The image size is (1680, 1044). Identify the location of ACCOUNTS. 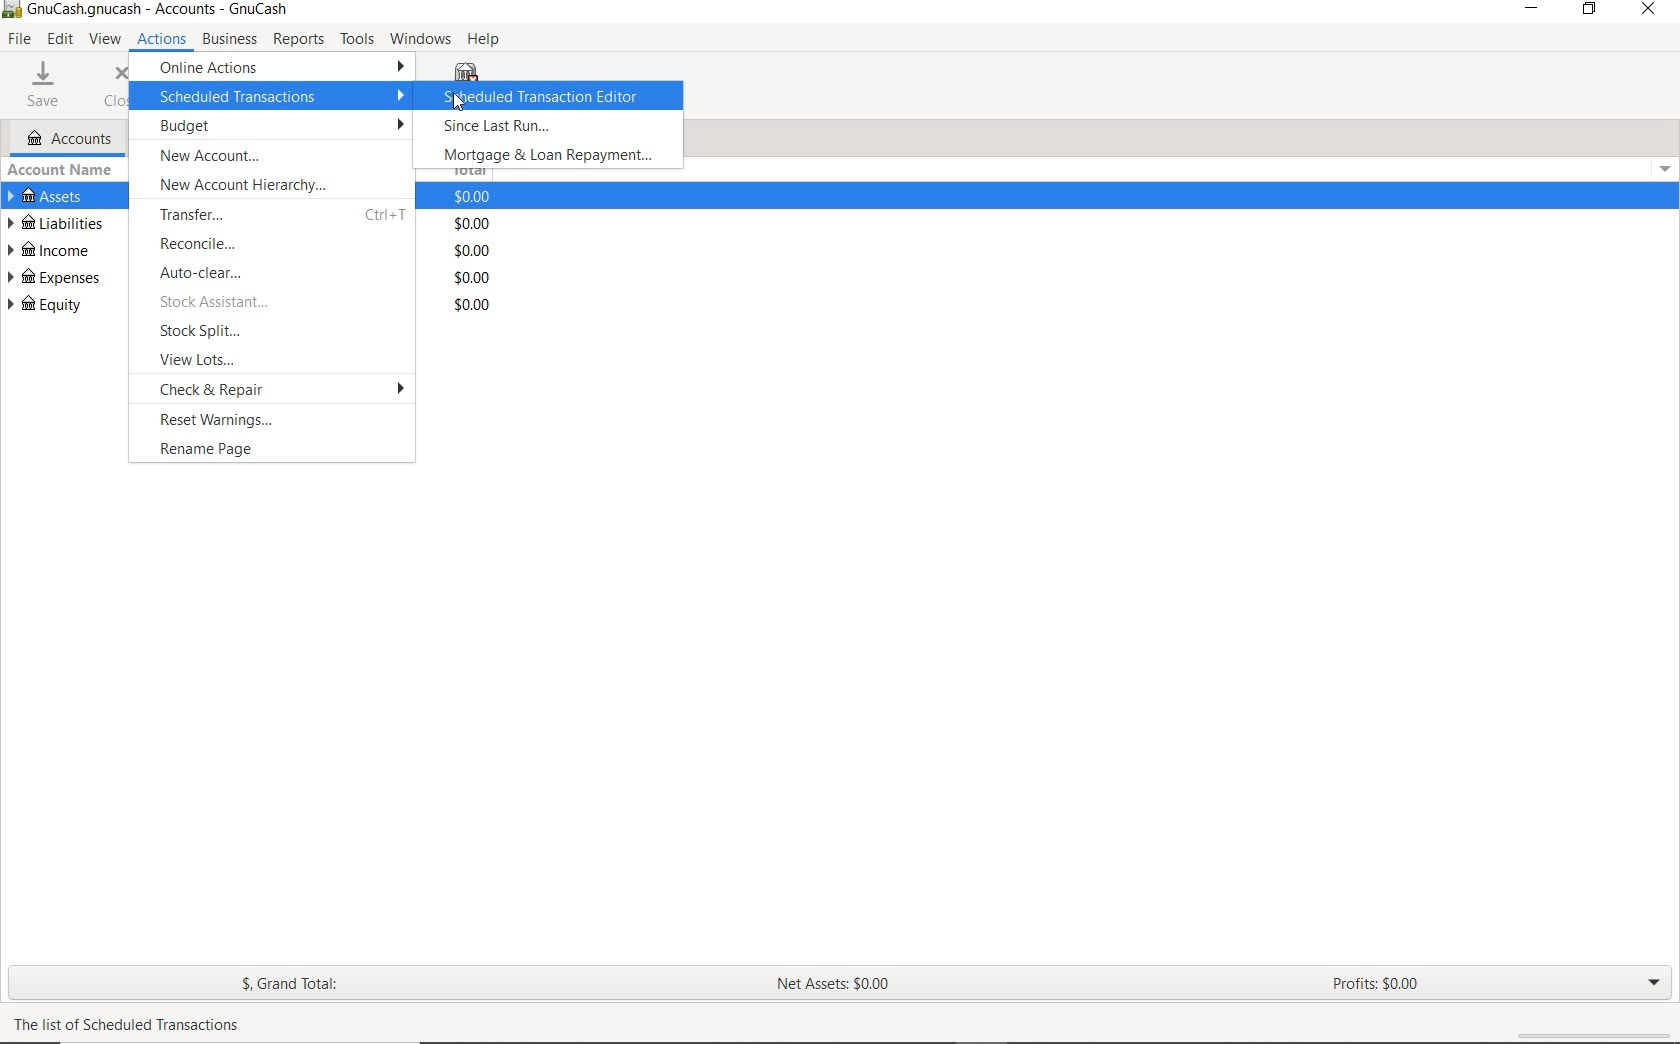
(70, 138).